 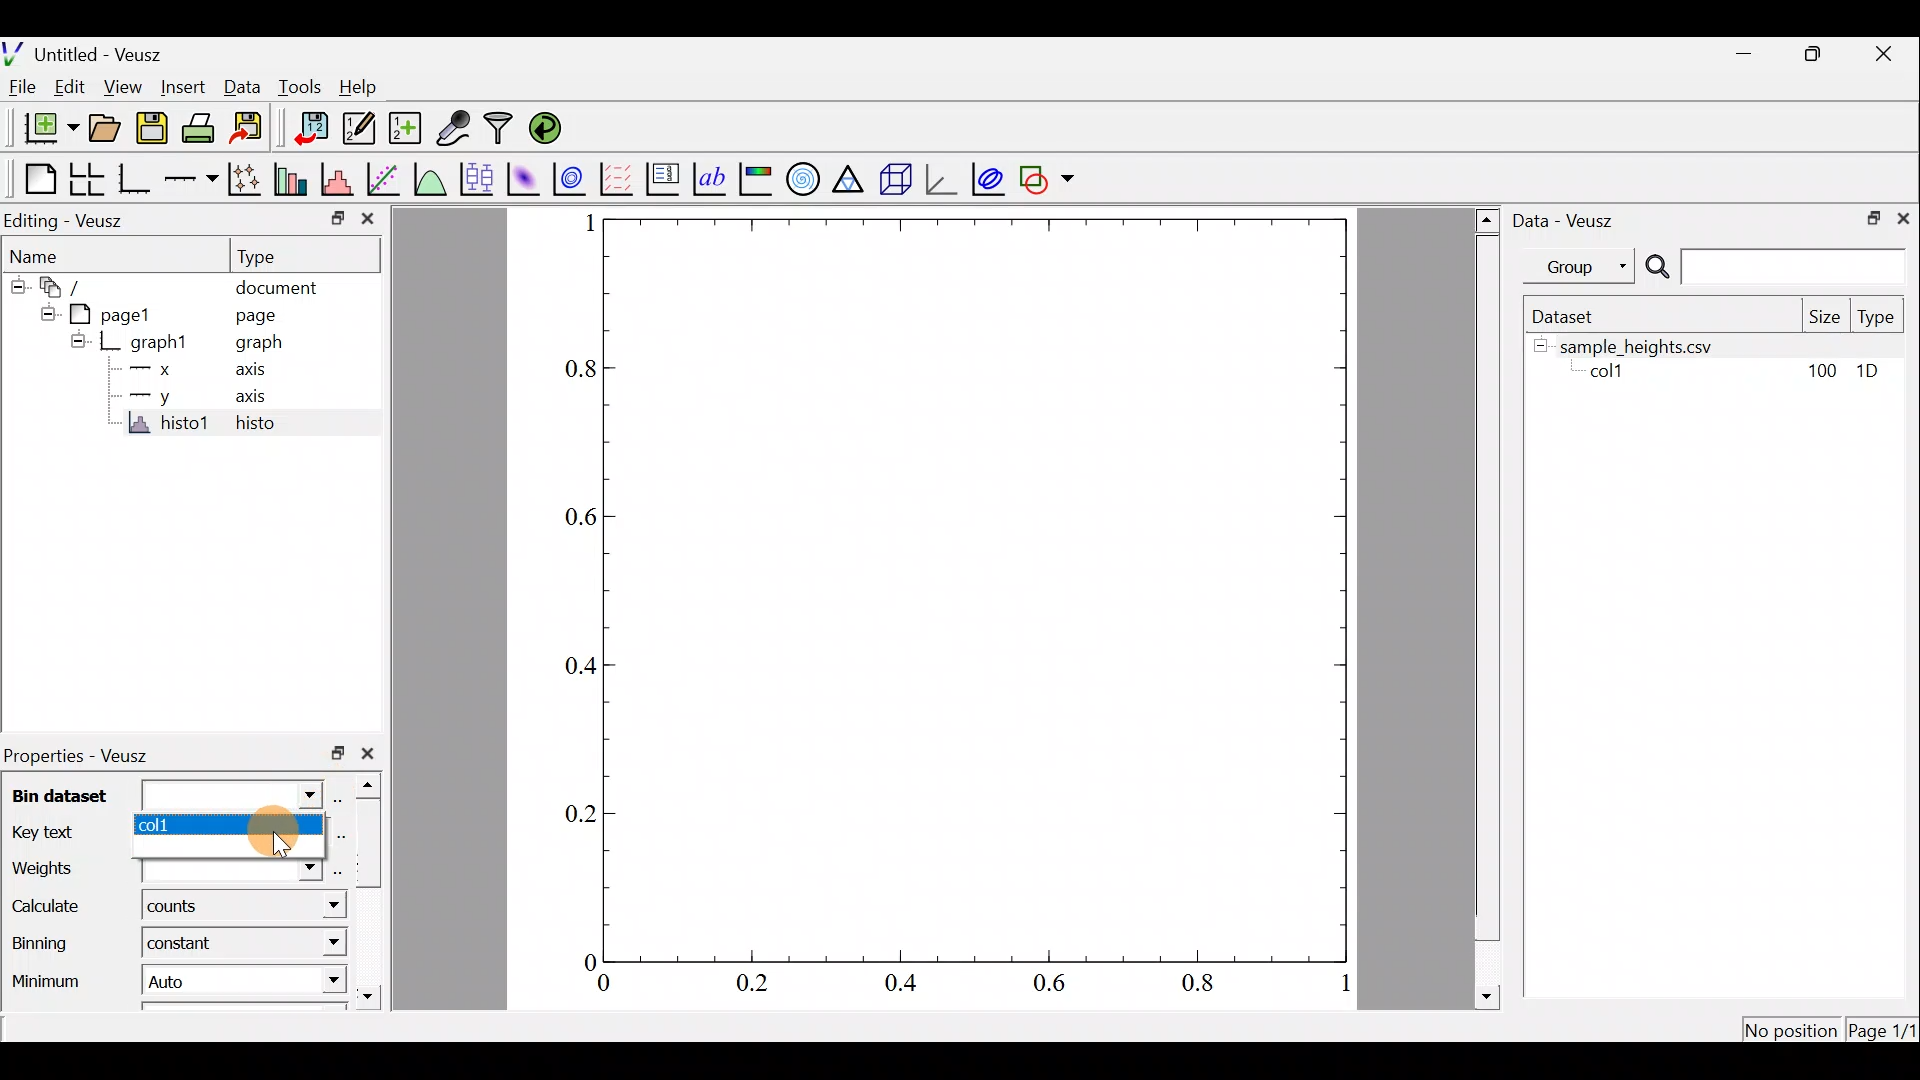 I want to click on Untitled - Veusz, so click(x=83, y=53).